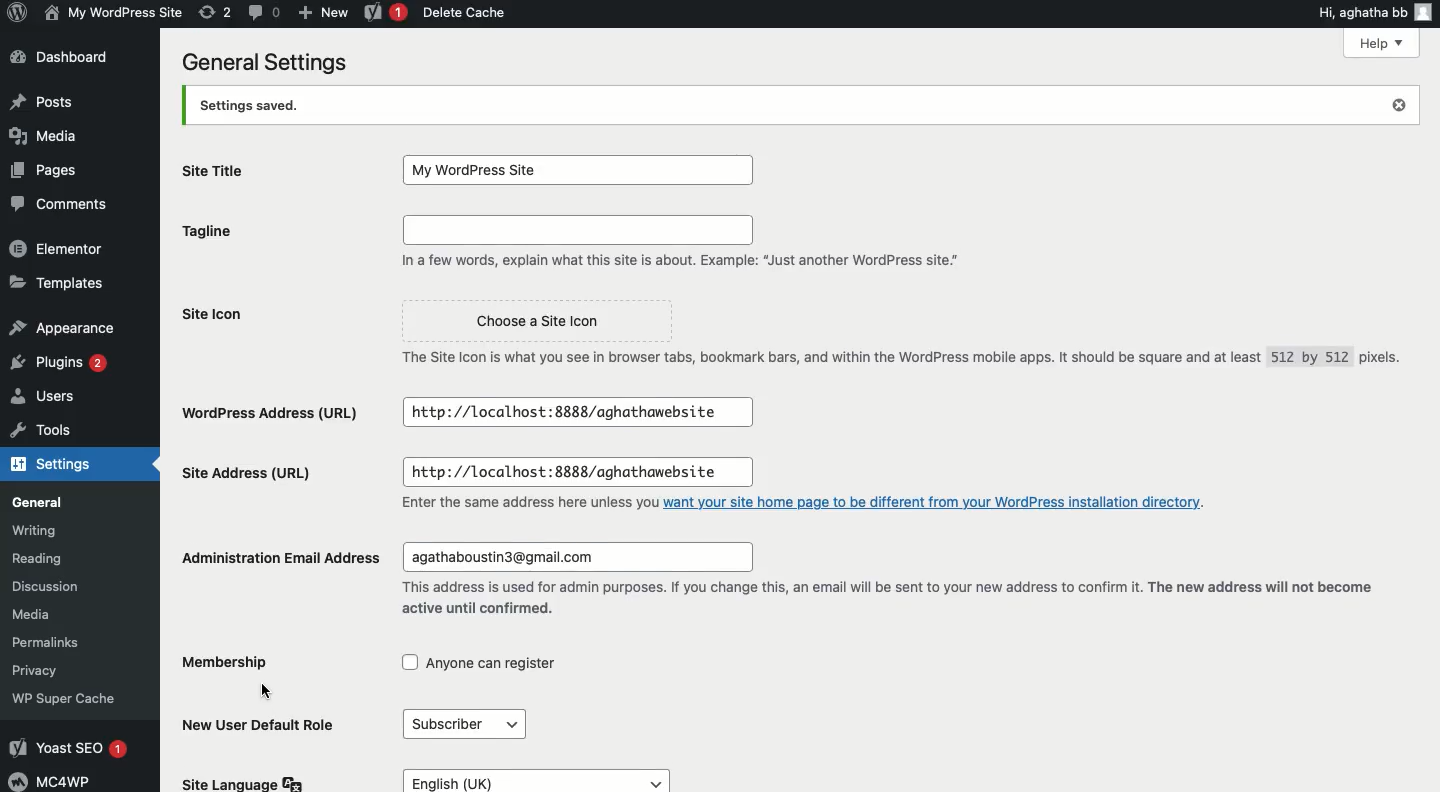 The width and height of the screenshot is (1440, 792). Describe the element at coordinates (36, 615) in the screenshot. I see `Media` at that location.